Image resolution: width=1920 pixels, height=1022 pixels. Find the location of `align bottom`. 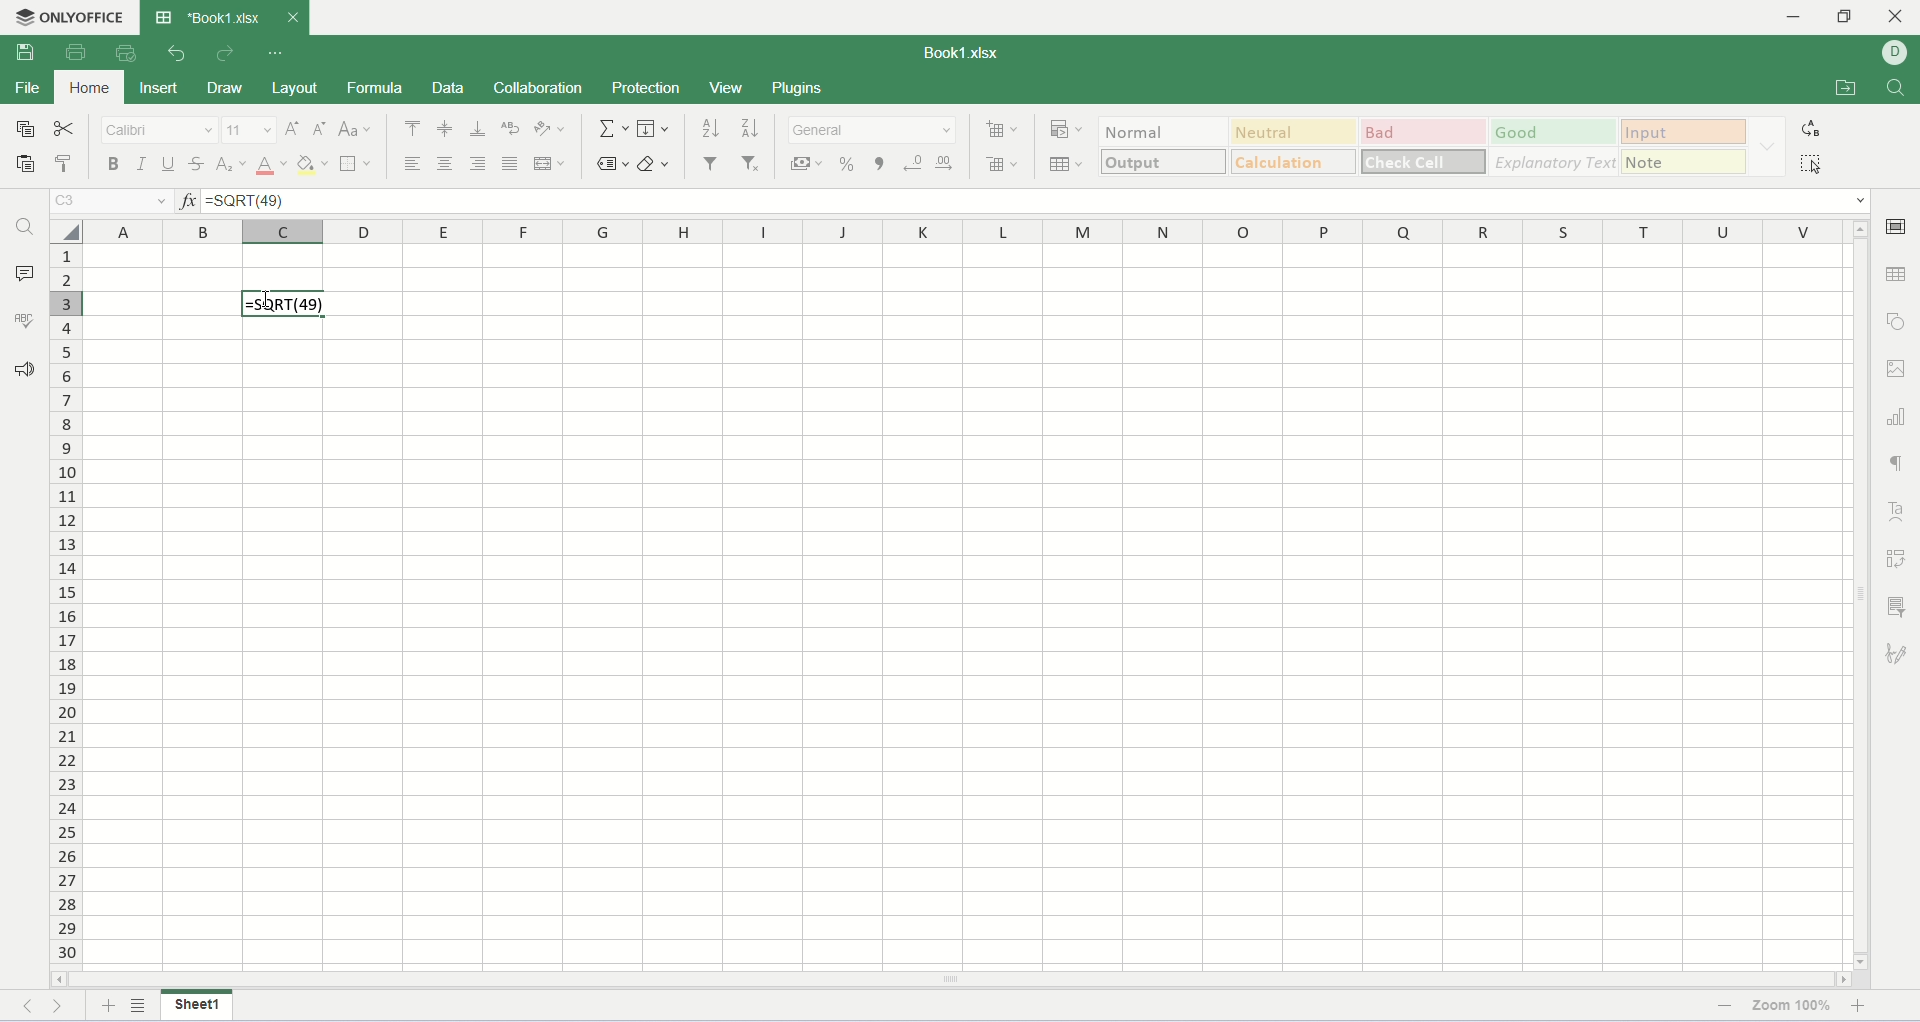

align bottom is located at coordinates (478, 128).